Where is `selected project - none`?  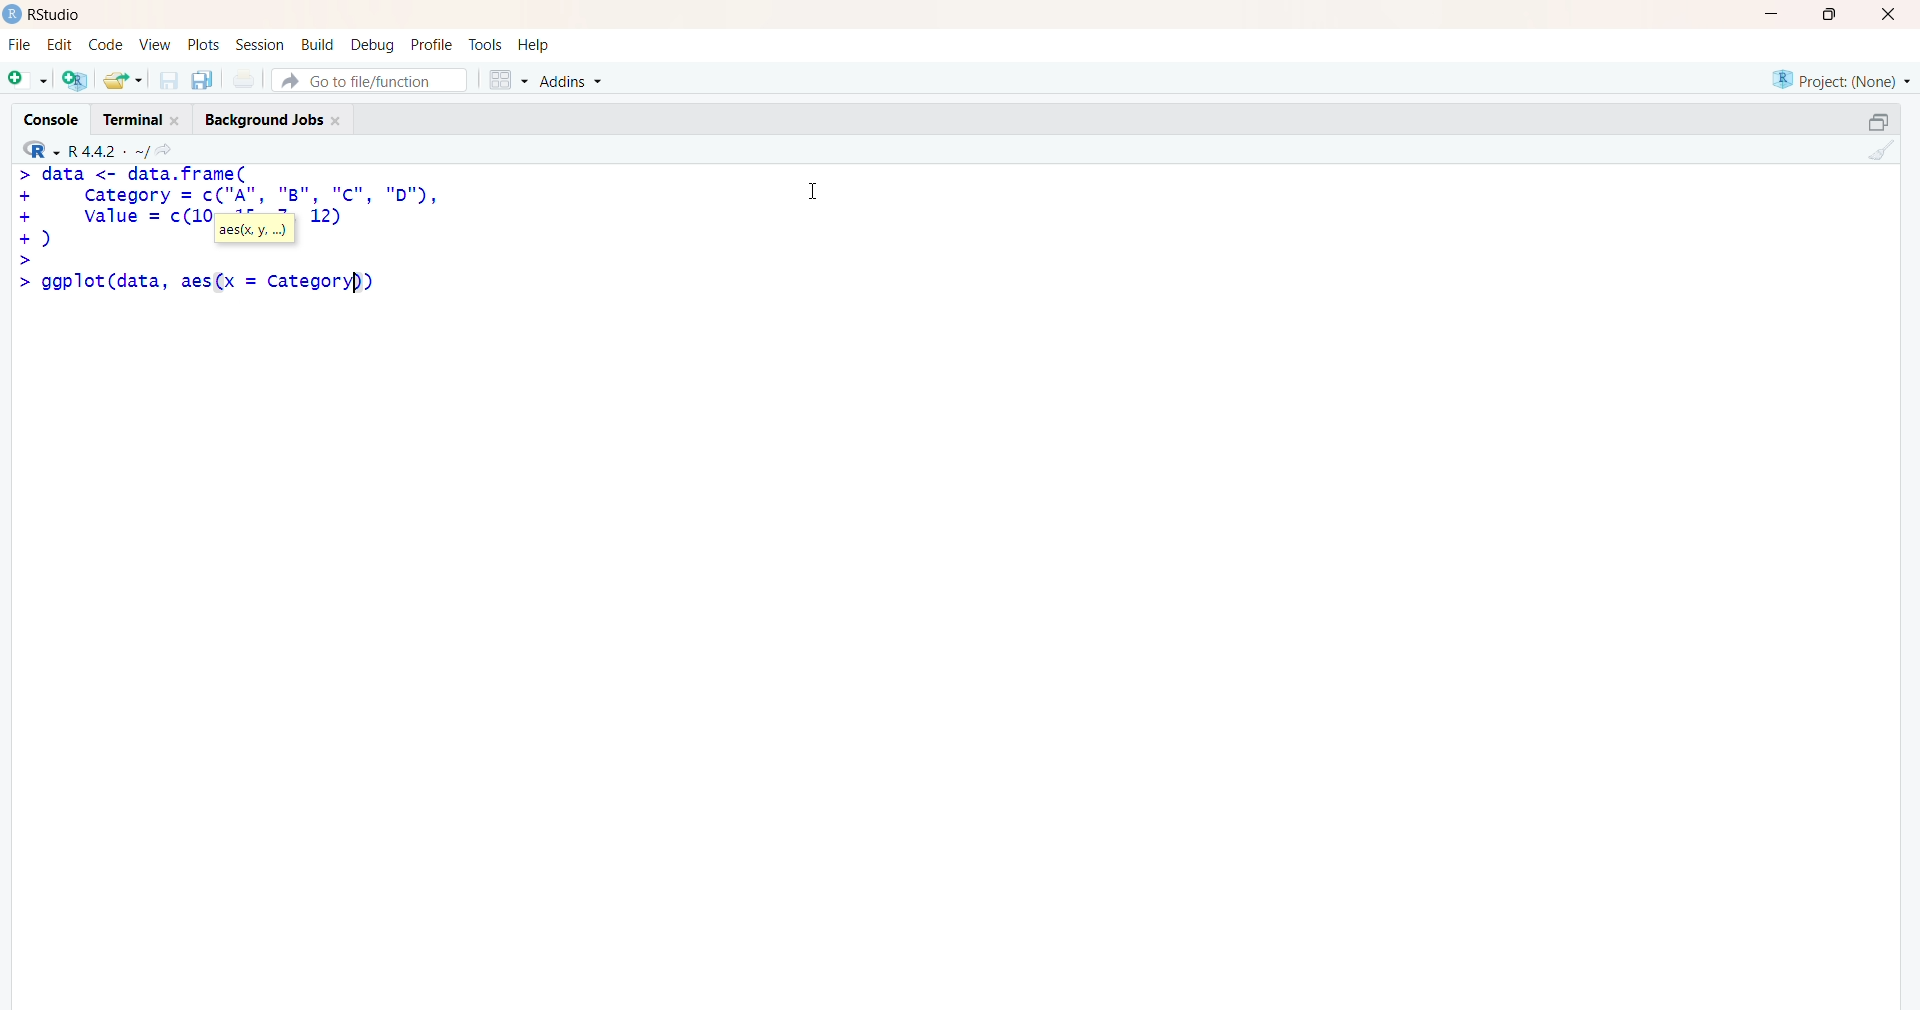
selected project - none is located at coordinates (1844, 79).